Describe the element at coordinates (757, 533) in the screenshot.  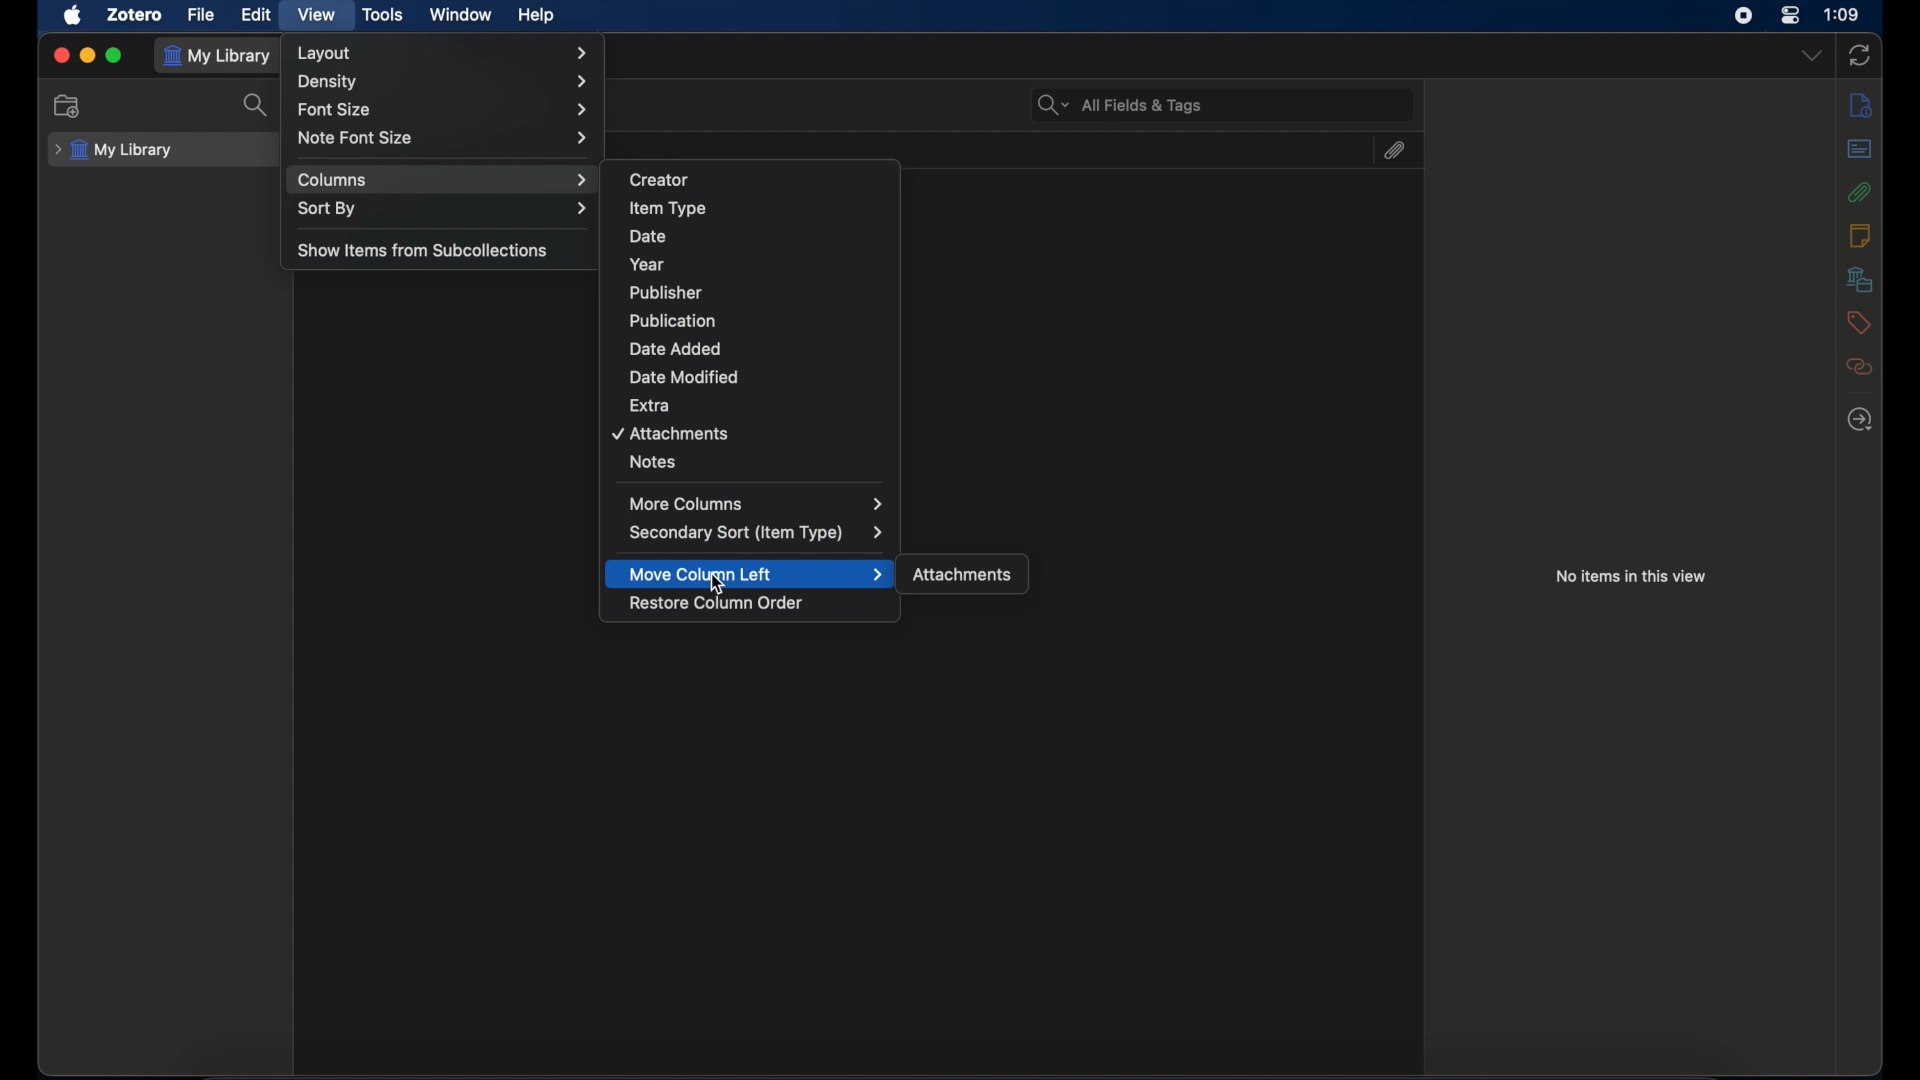
I see `secondary sort` at that location.